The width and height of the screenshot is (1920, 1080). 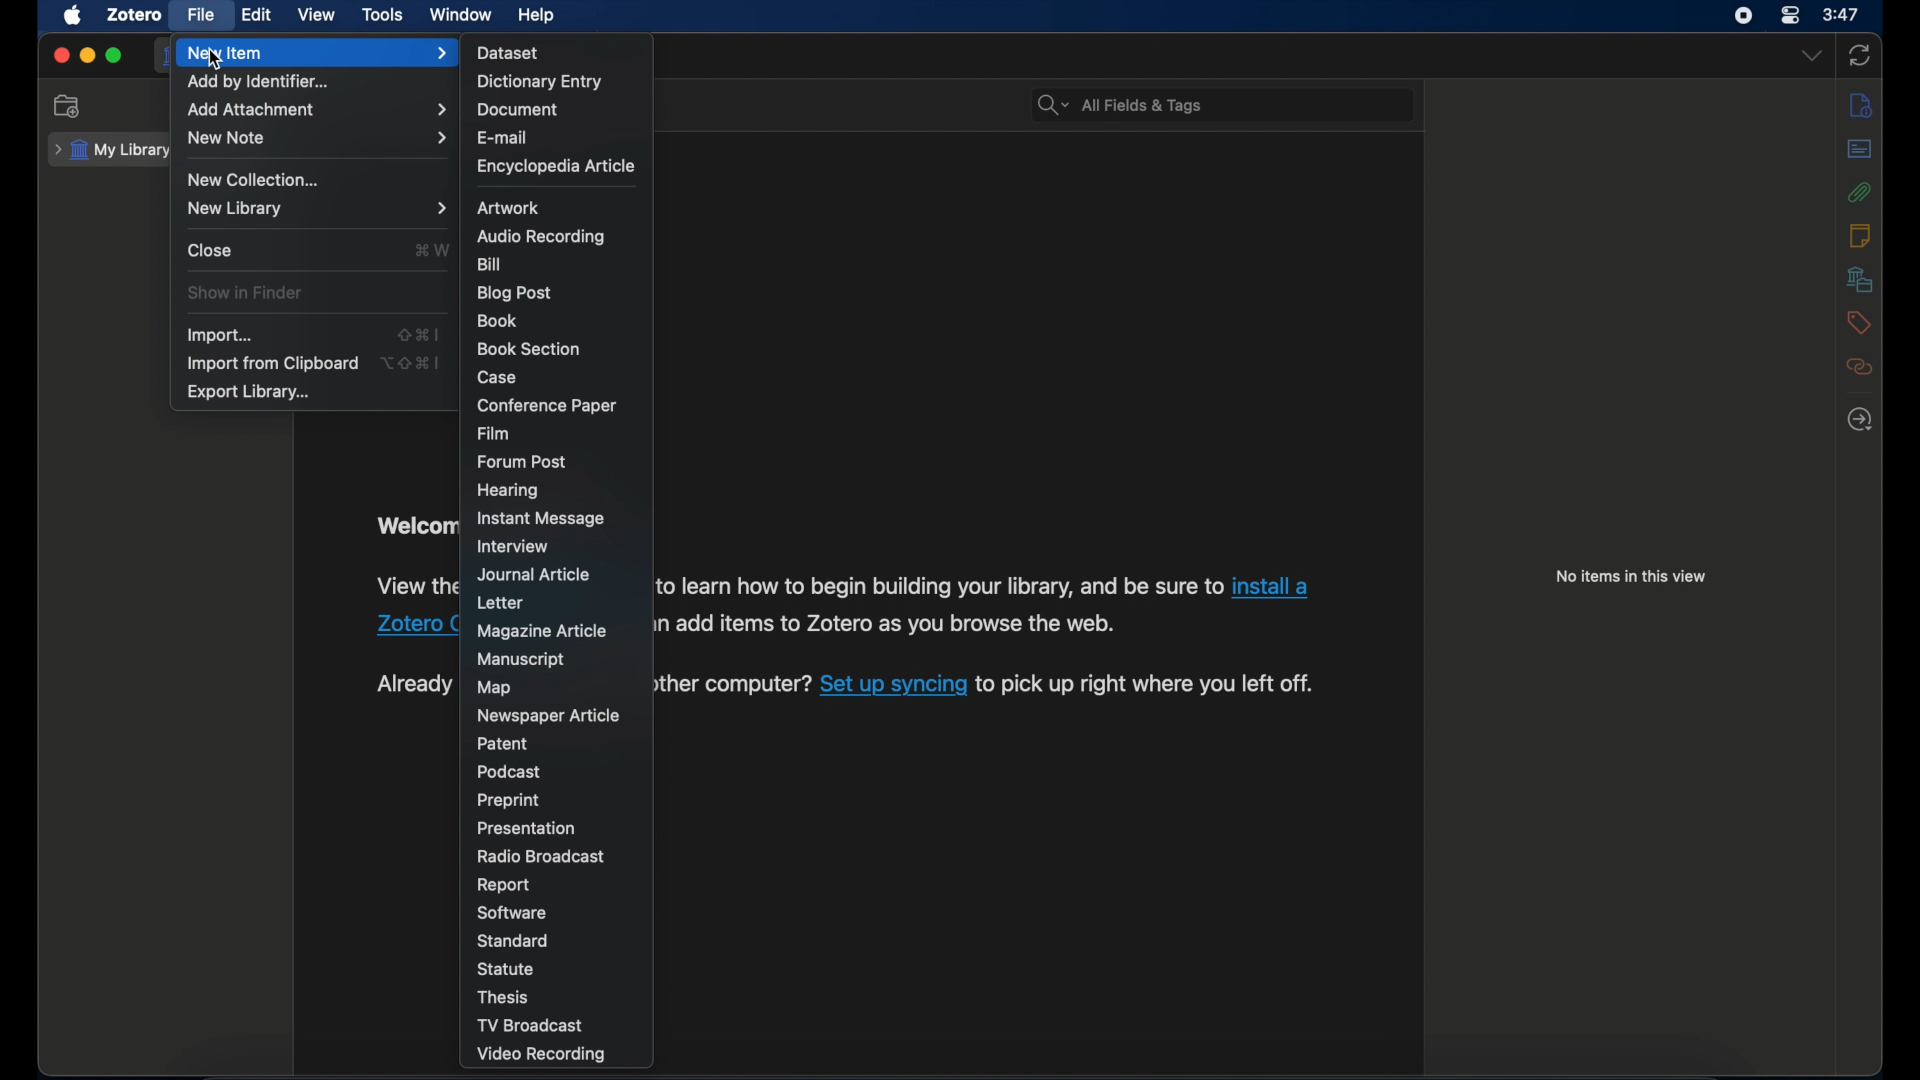 I want to click on syncing instruction, so click(x=737, y=684).